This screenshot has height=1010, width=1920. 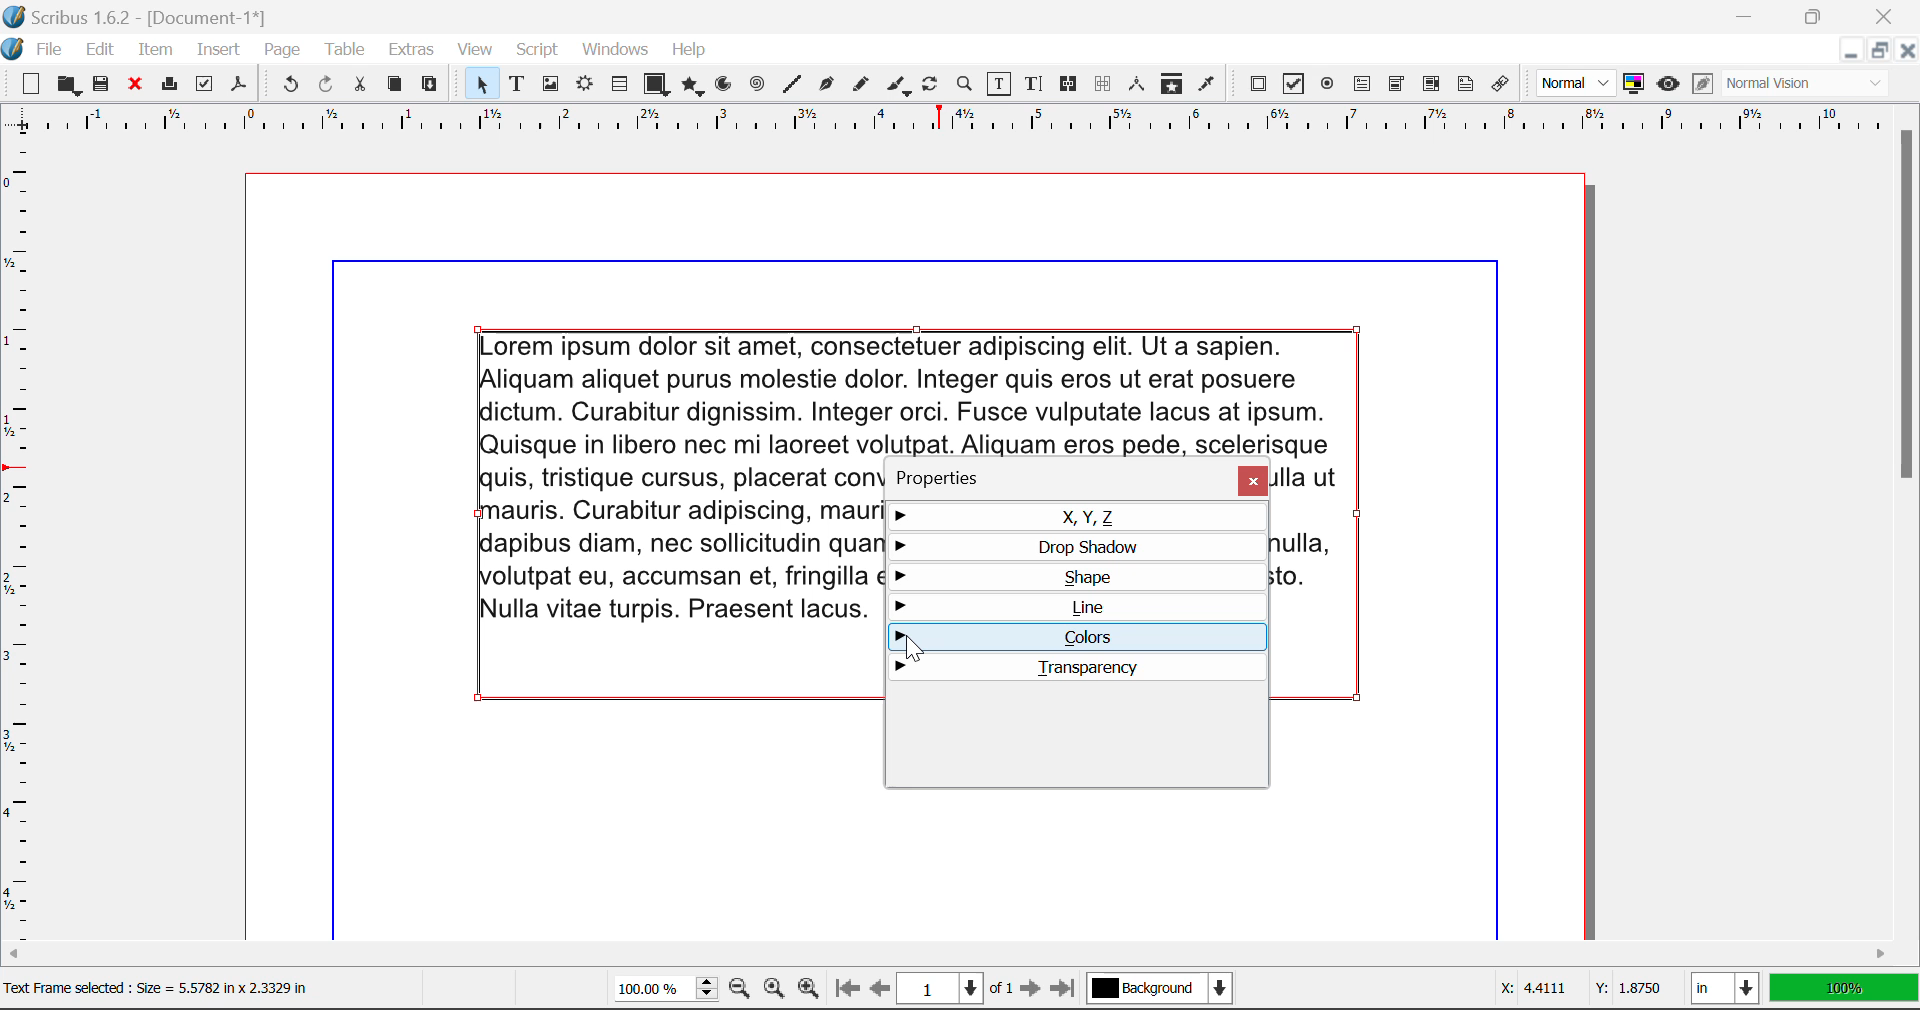 What do you see at coordinates (32, 87) in the screenshot?
I see `New` at bounding box center [32, 87].